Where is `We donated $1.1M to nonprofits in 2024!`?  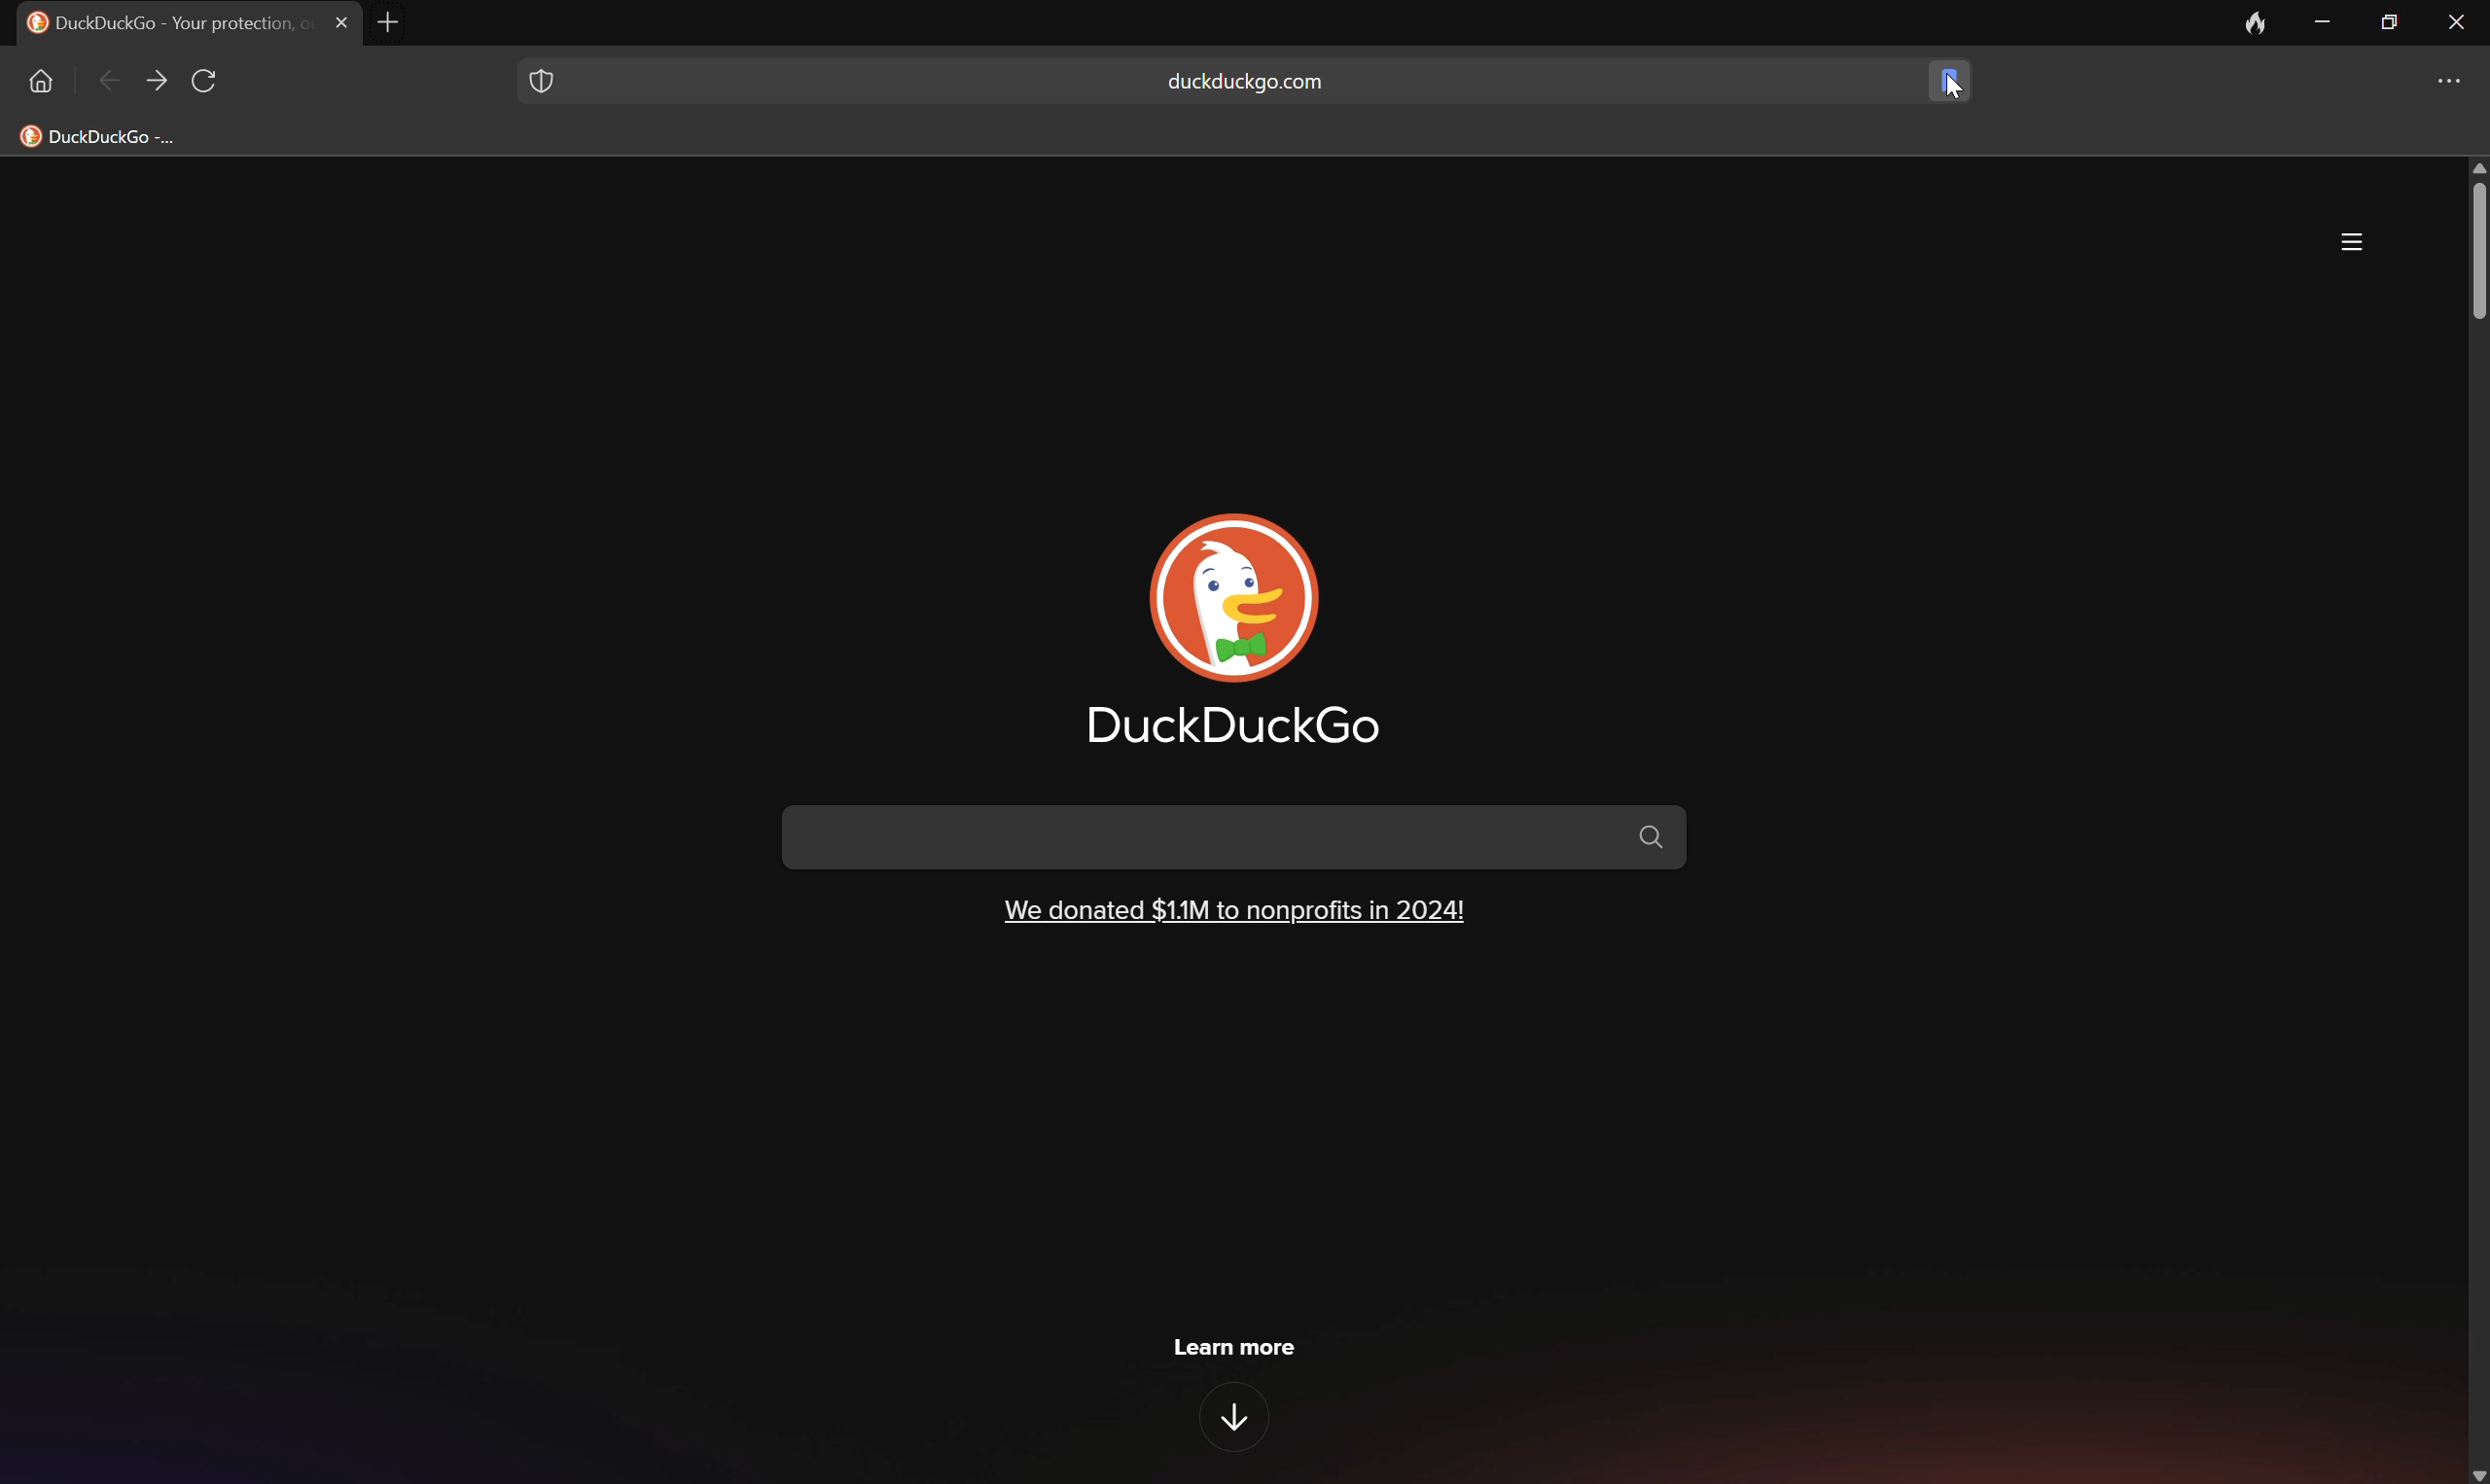
We donated $1.1M to nonprofits in 2024! is located at coordinates (1234, 908).